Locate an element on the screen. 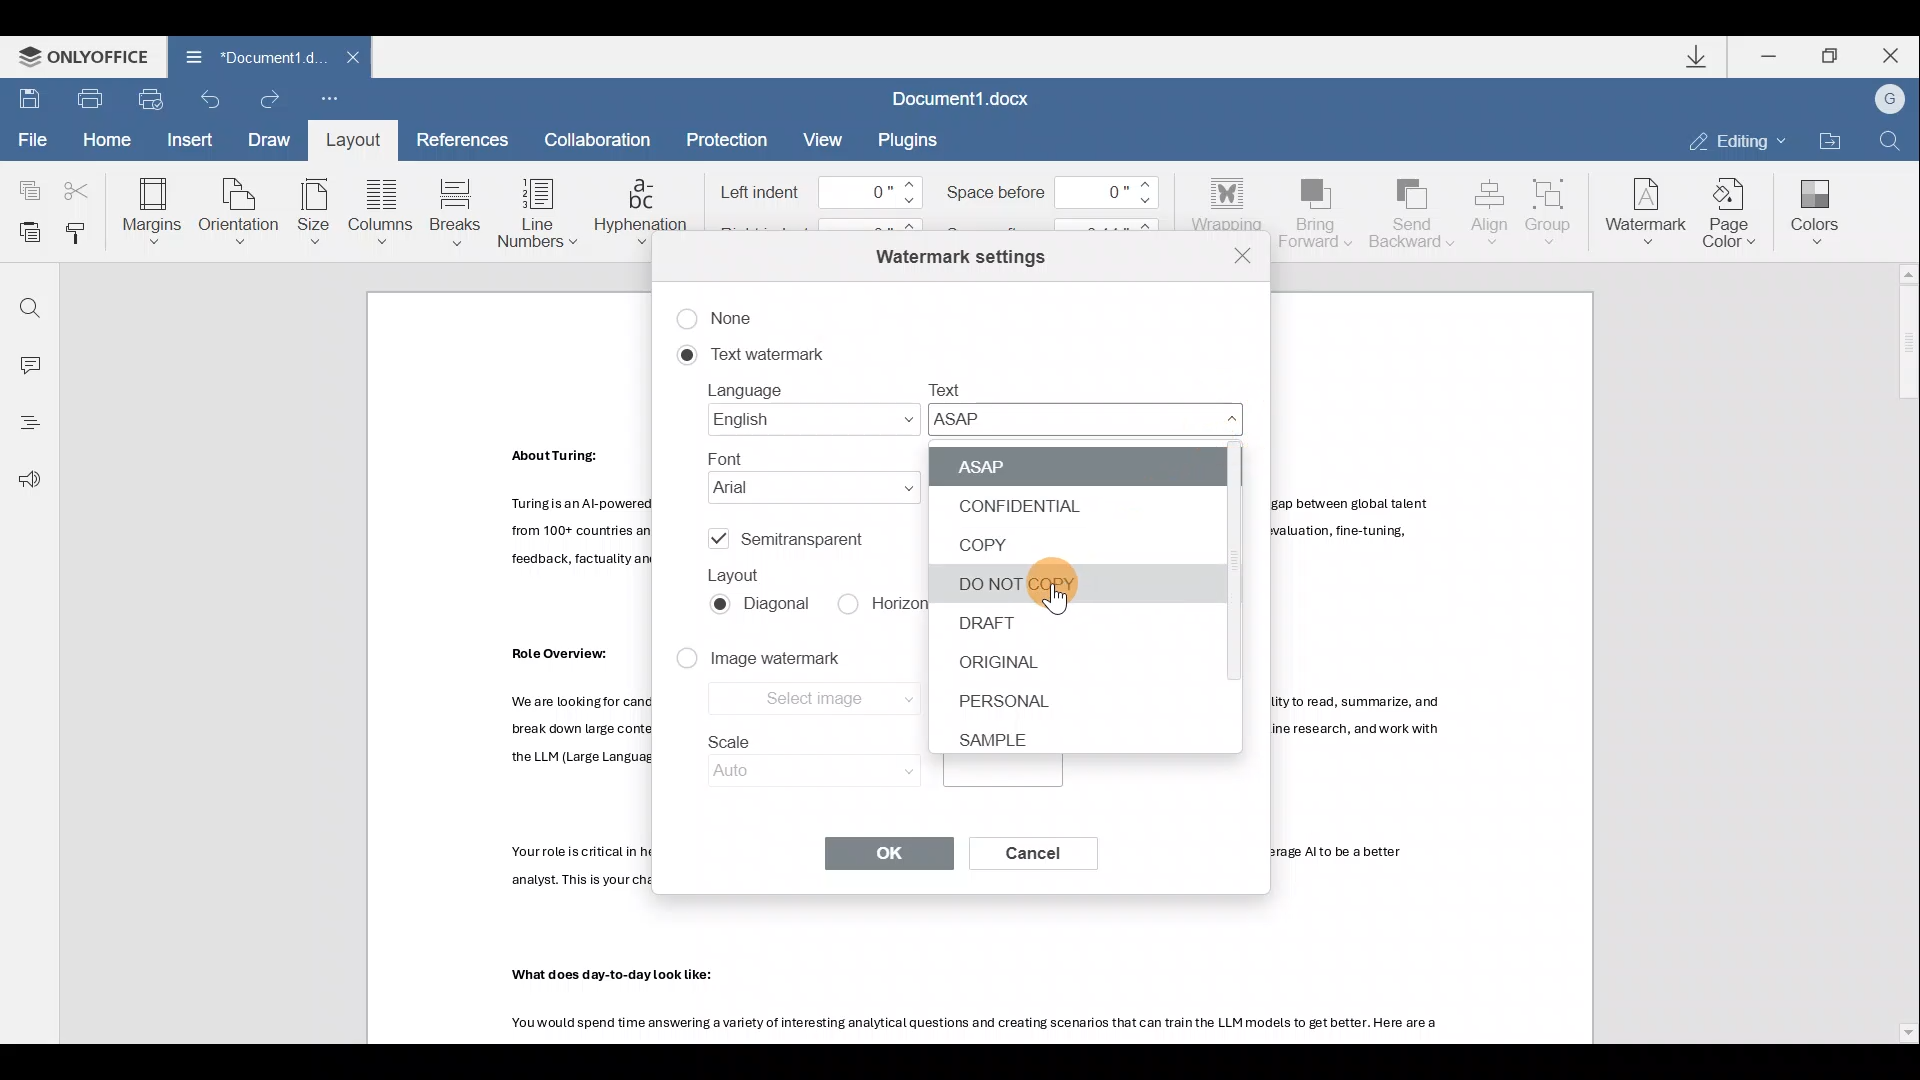  Watermark settings is located at coordinates (956, 253).